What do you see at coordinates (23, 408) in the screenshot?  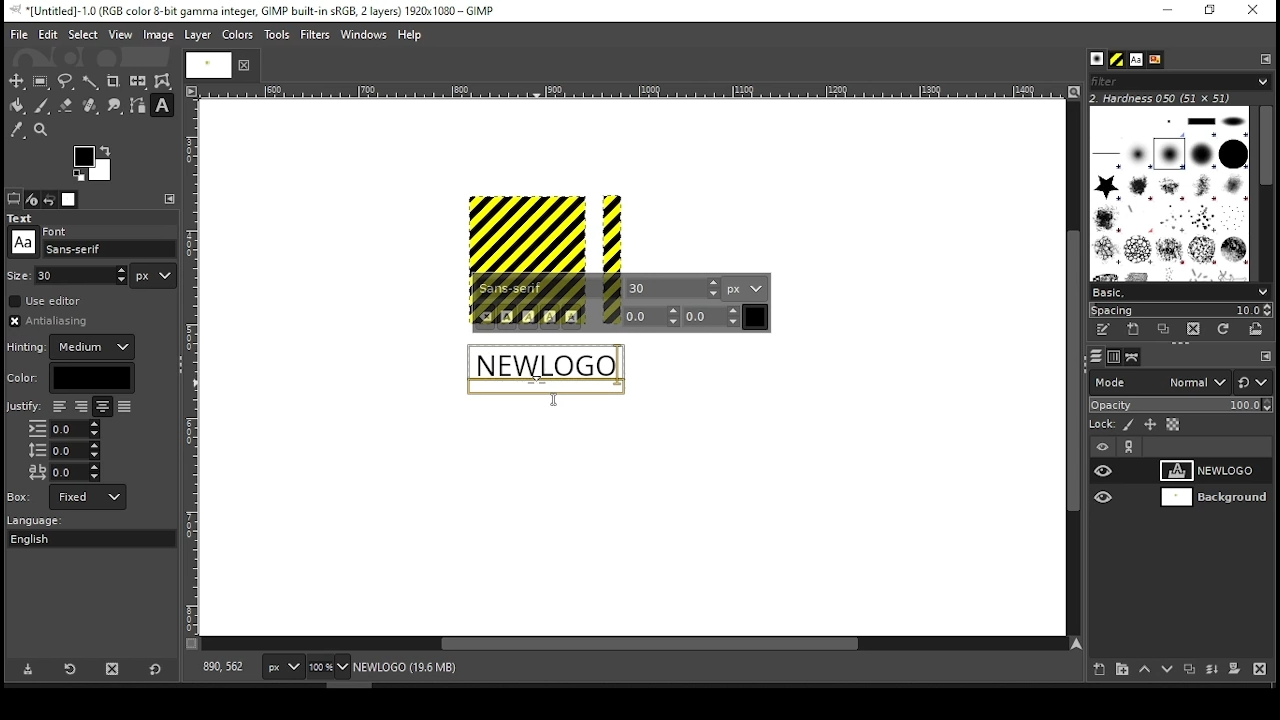 I see `` at bounding box center [23, 408].